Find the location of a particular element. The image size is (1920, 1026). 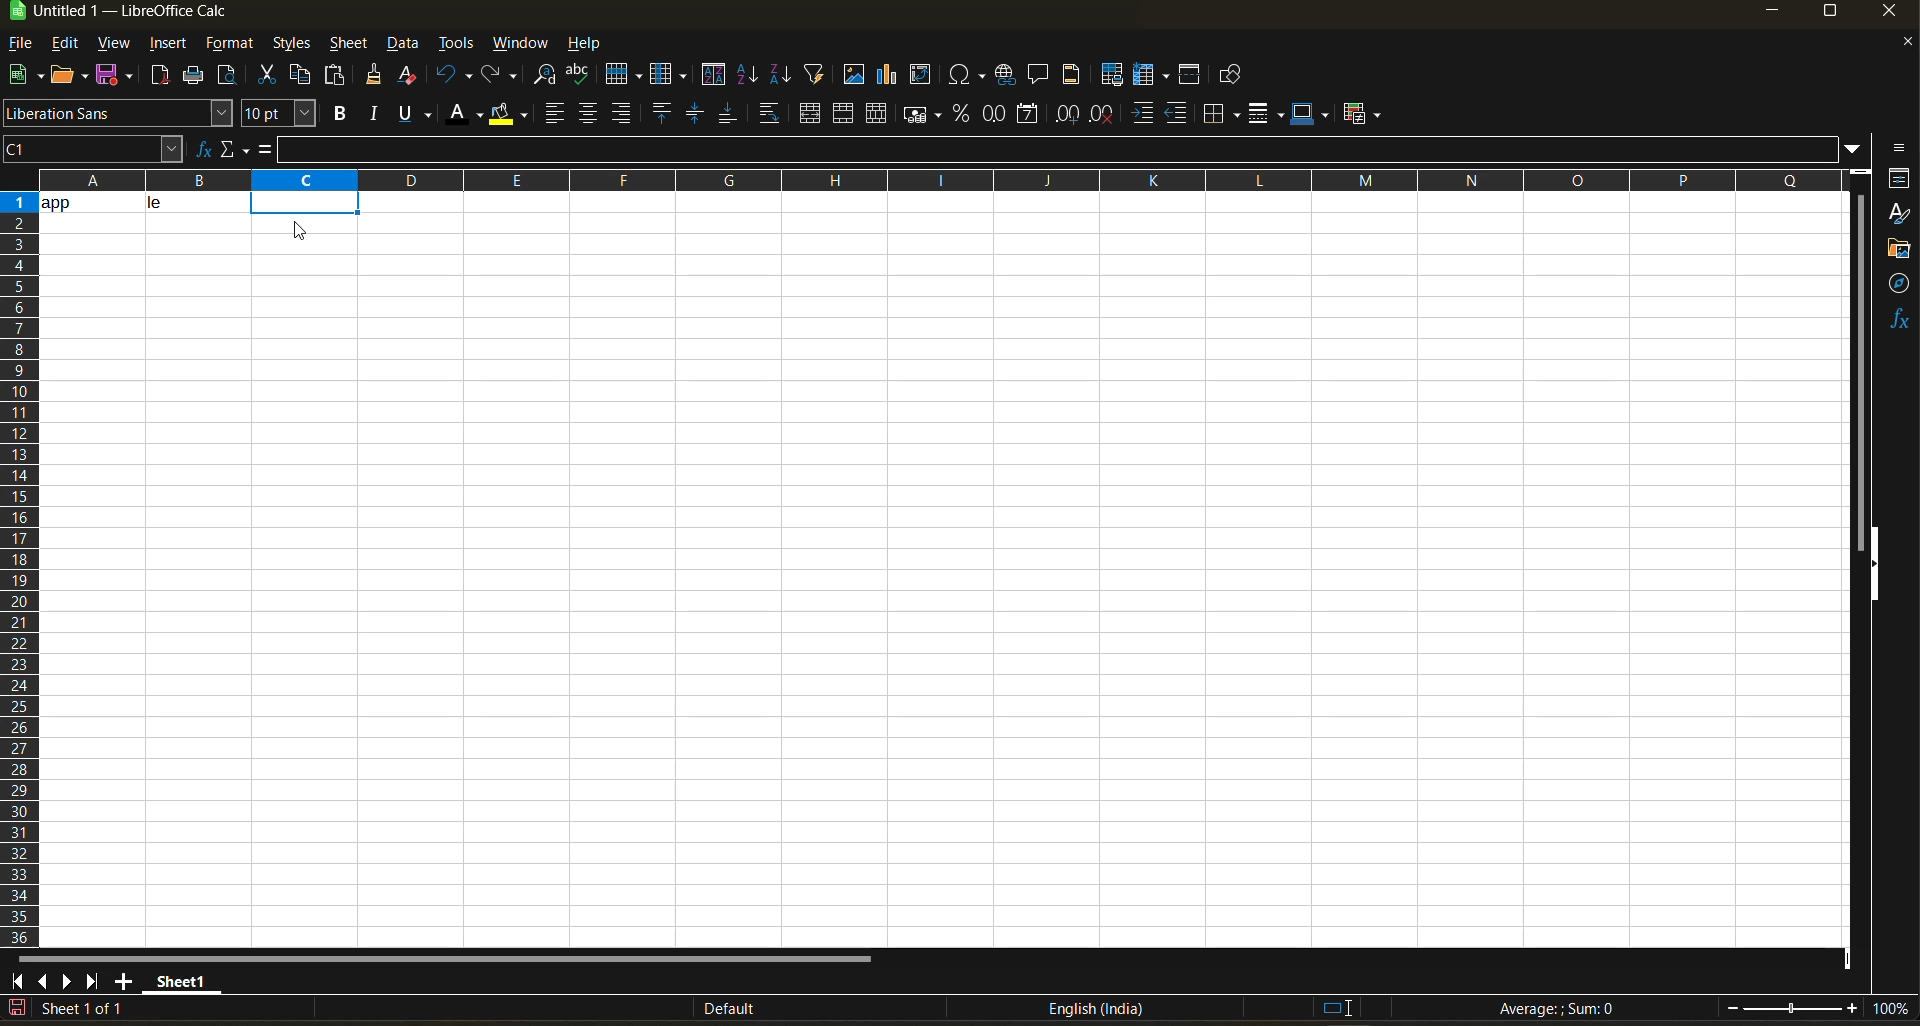

zoom slider is located at coordinates (1792, 1009).